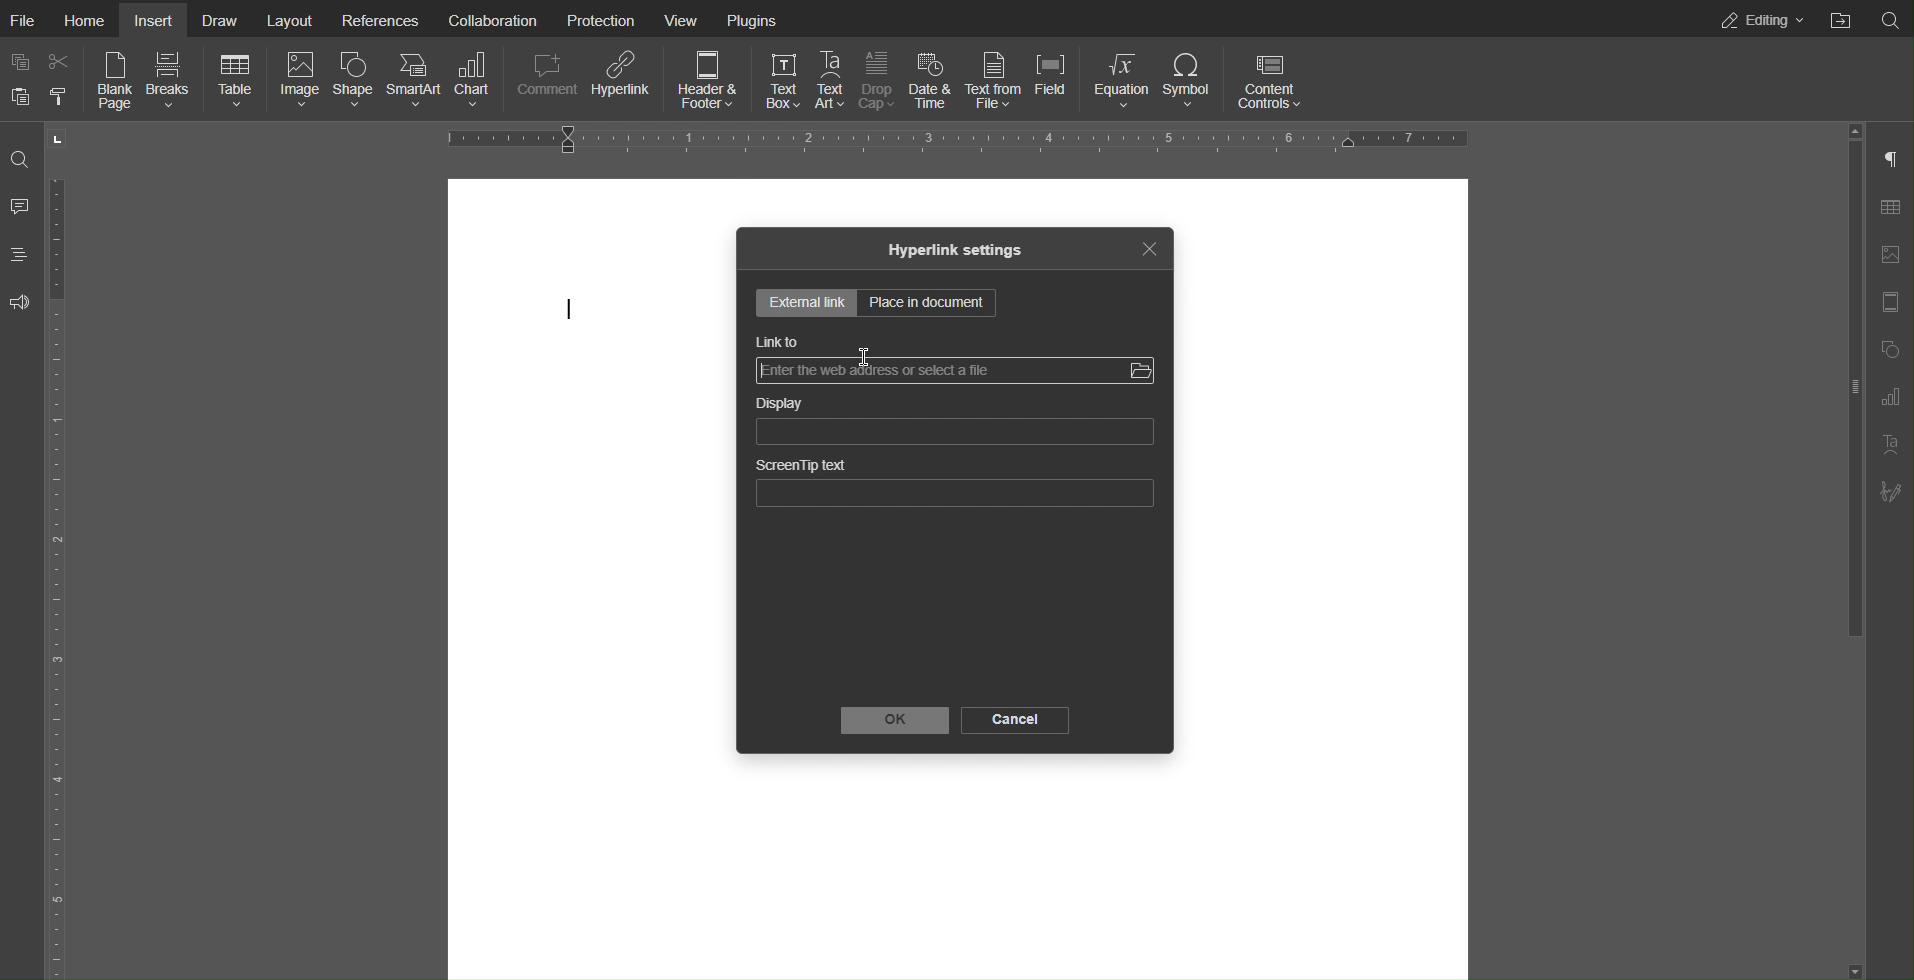  I want to click on Shape, so click(355, 82).